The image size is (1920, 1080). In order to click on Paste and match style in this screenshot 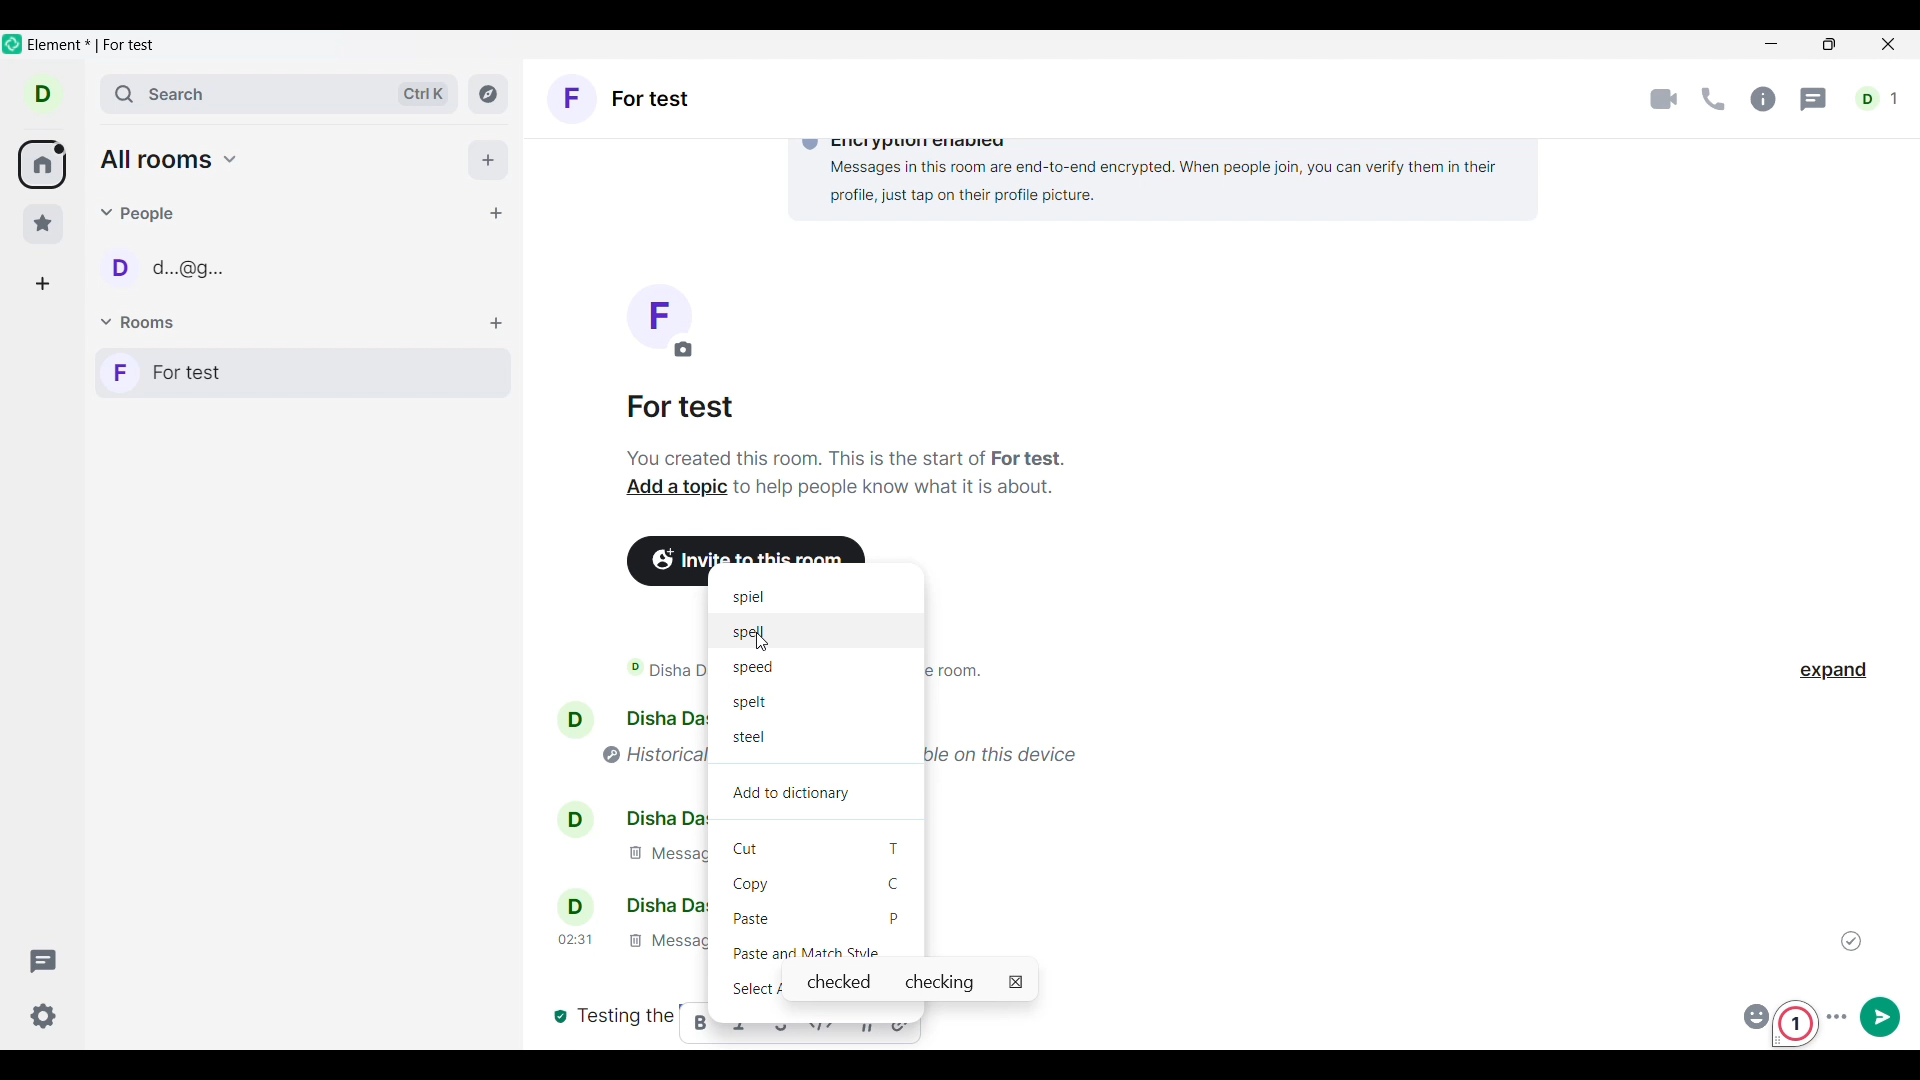, I will do `click(818, 950)`.